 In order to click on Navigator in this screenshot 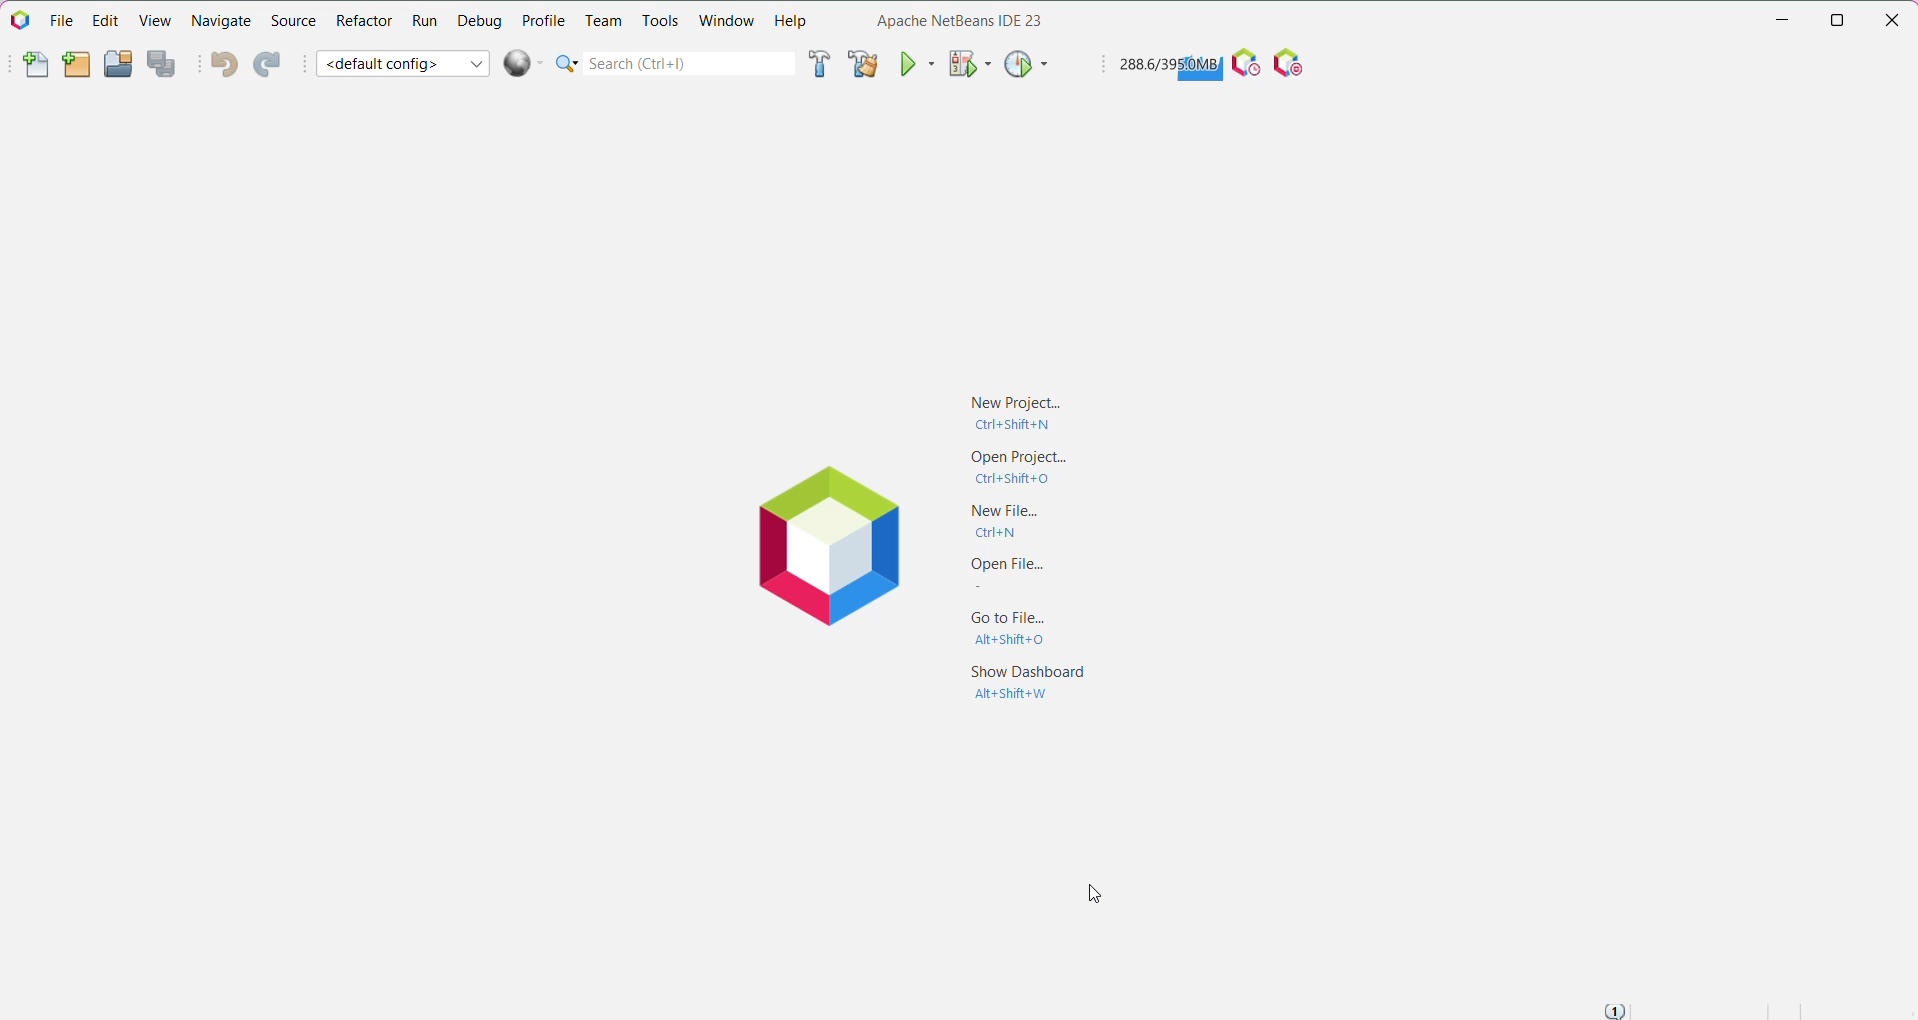, I will do `click(221, 23)`.